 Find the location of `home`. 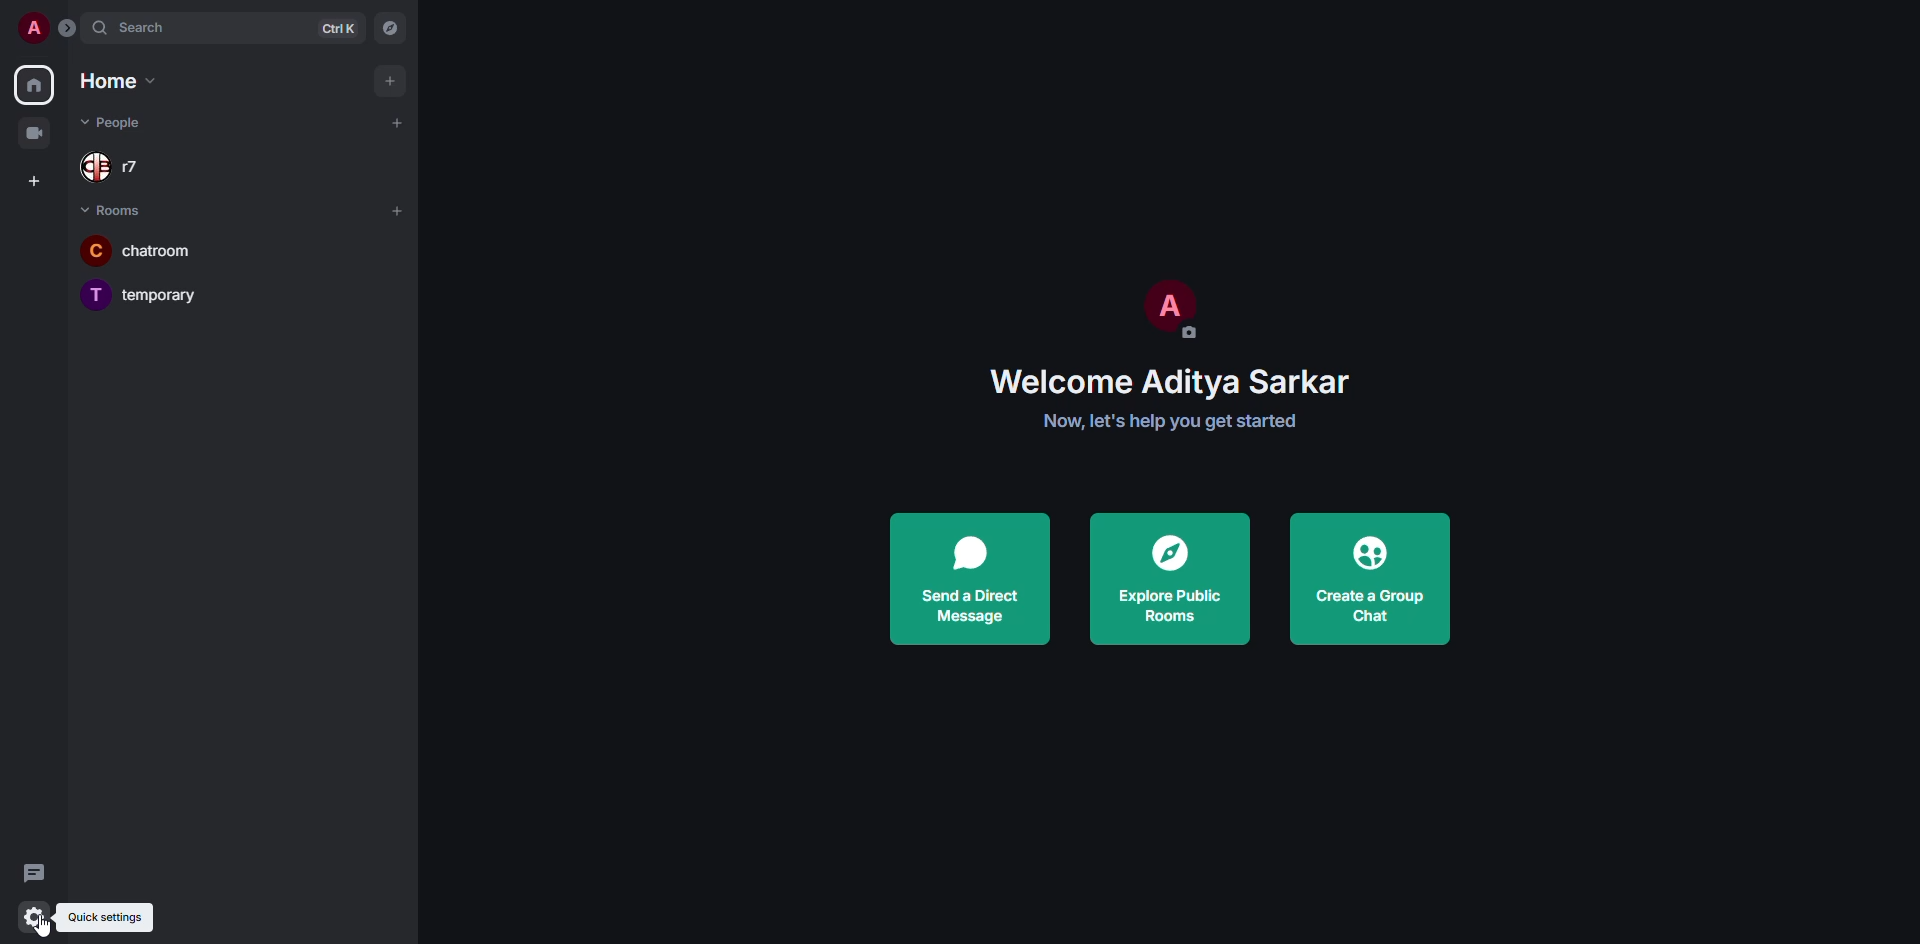

home is located at coordinates (114, 80).